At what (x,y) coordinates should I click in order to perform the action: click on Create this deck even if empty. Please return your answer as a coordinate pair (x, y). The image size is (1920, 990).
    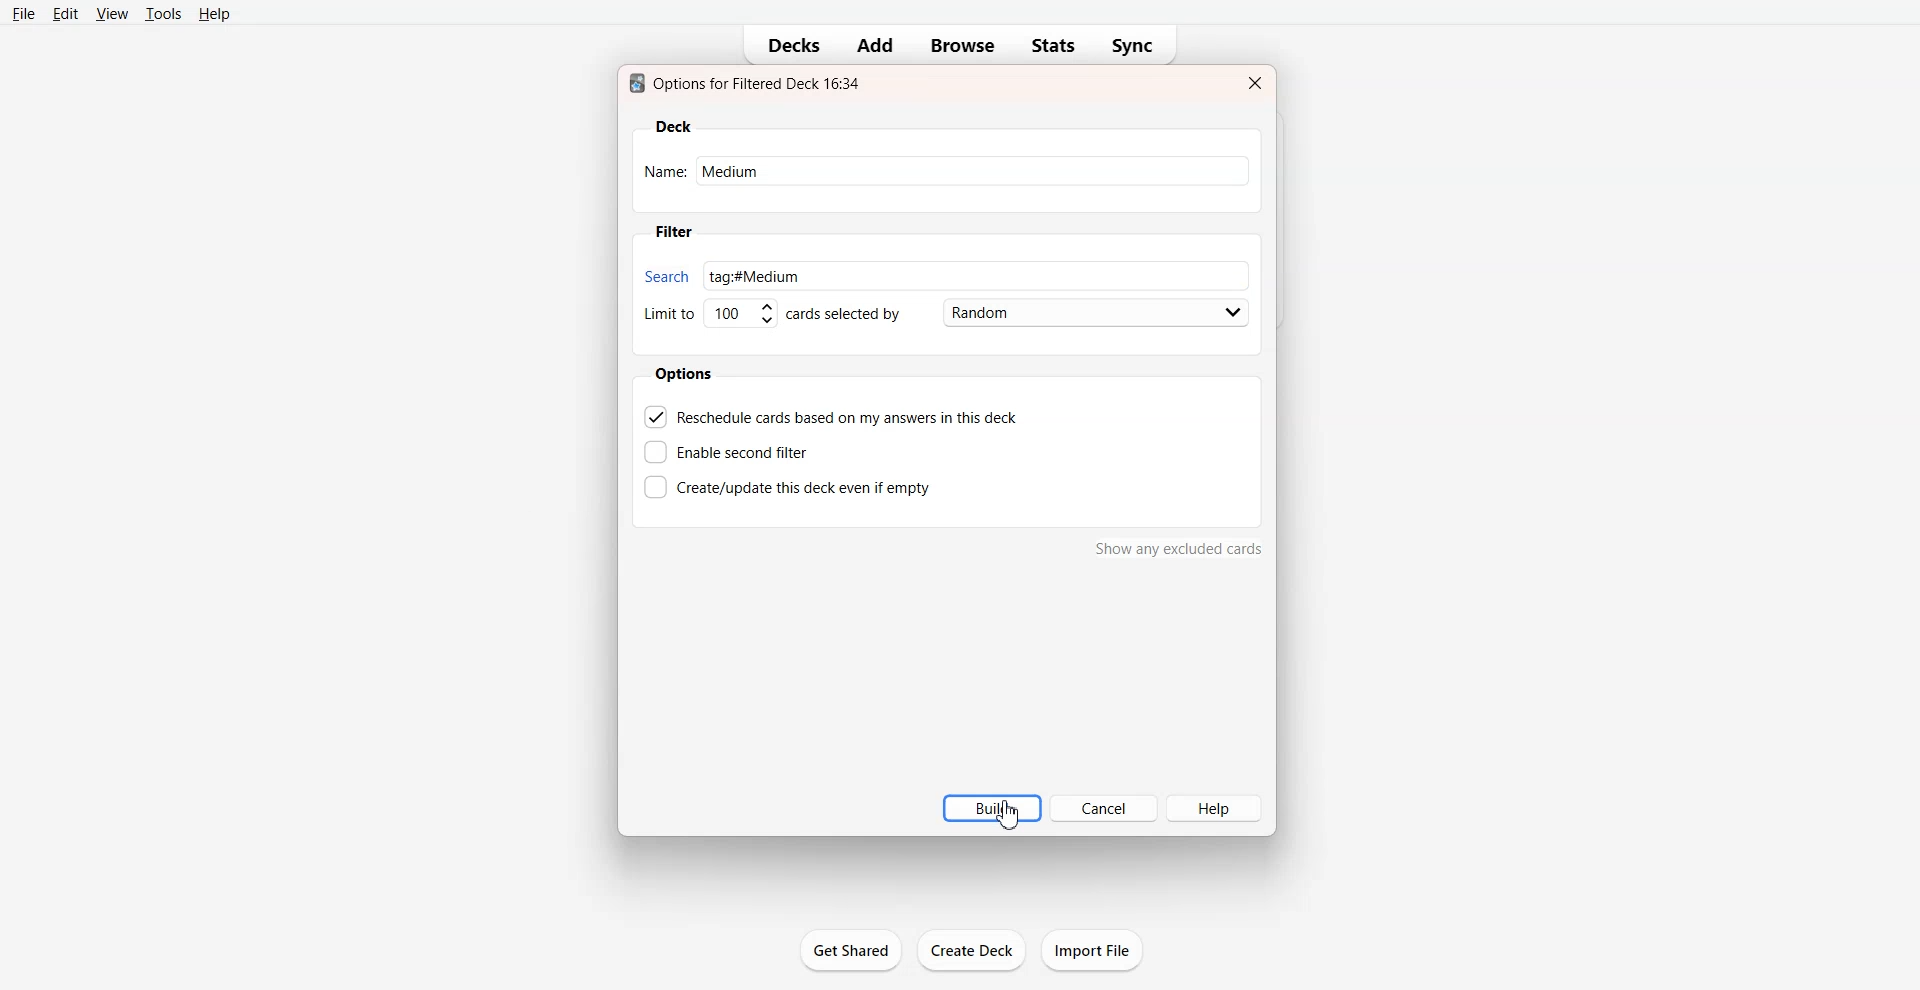
    Looking at the image, I should click on (787, 485).